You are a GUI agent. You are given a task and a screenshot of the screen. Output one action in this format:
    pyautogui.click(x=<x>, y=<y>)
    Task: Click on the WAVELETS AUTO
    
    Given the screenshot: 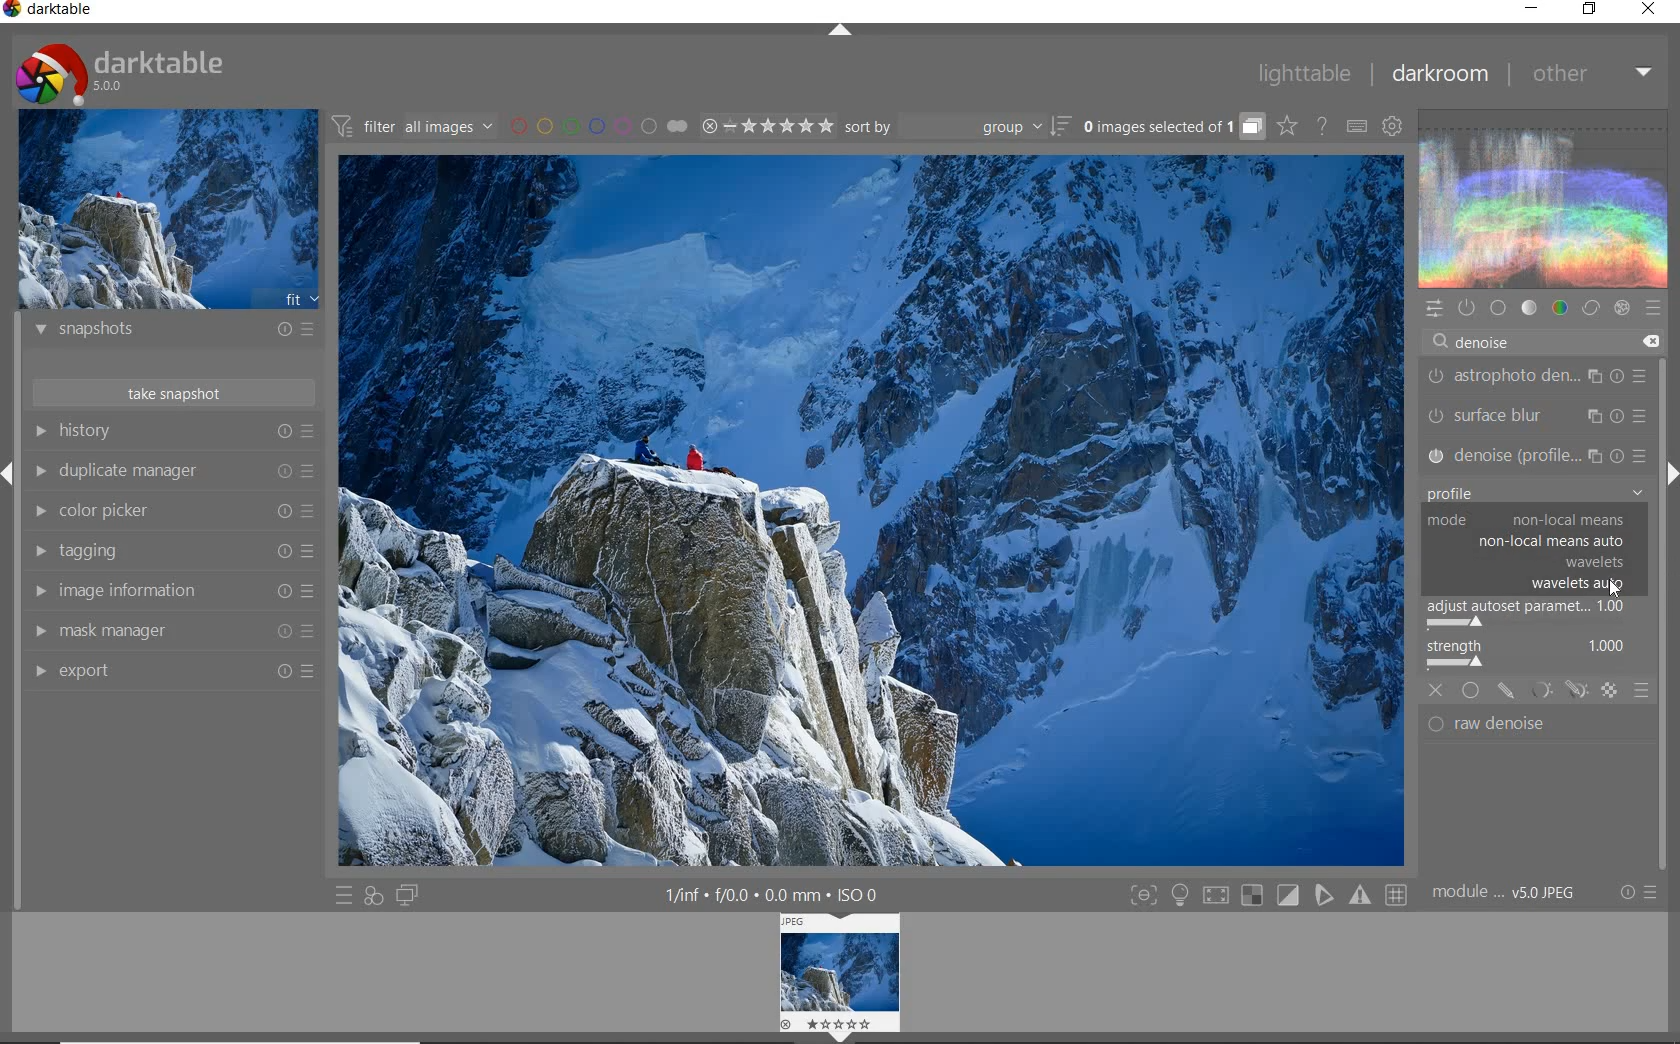 What is the action you would take?
    pyautogui.click(x=1580, y=587)
    